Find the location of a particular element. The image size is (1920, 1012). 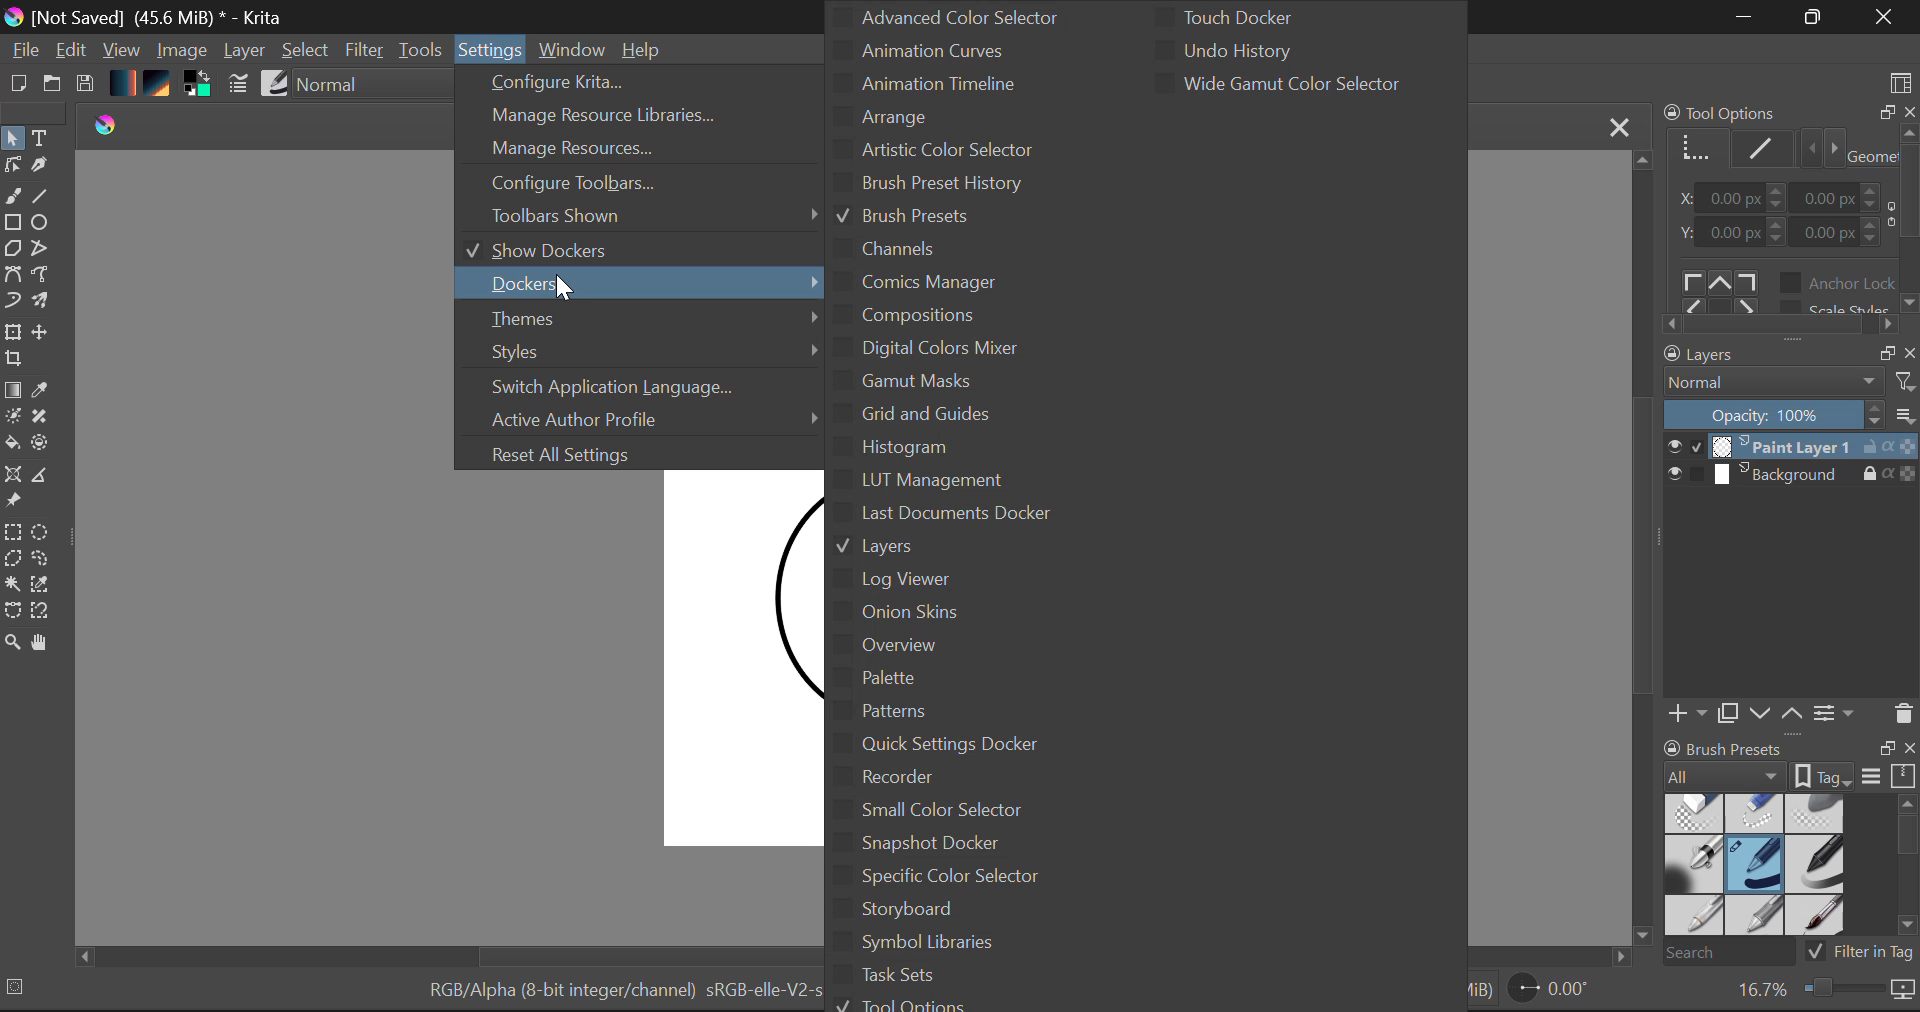

Color Information is located at coordinates (619, 994).